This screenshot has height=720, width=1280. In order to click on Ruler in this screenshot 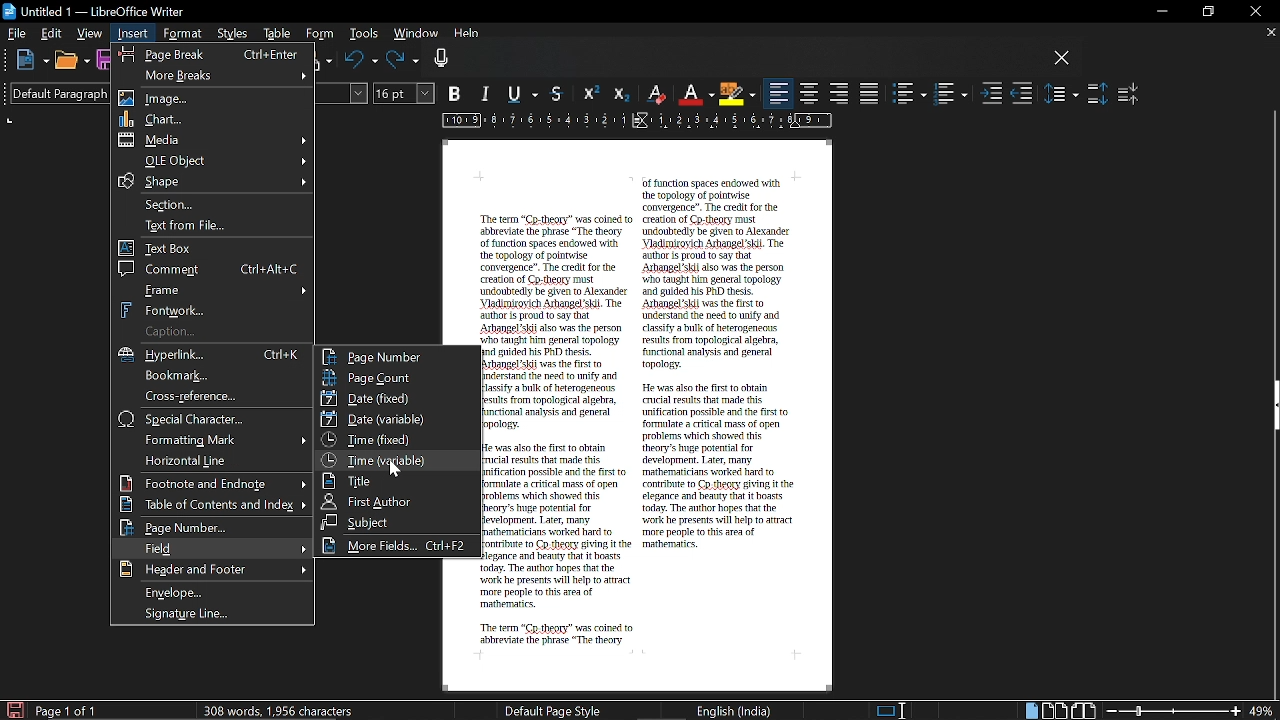, I will do `click(633, 122)`.